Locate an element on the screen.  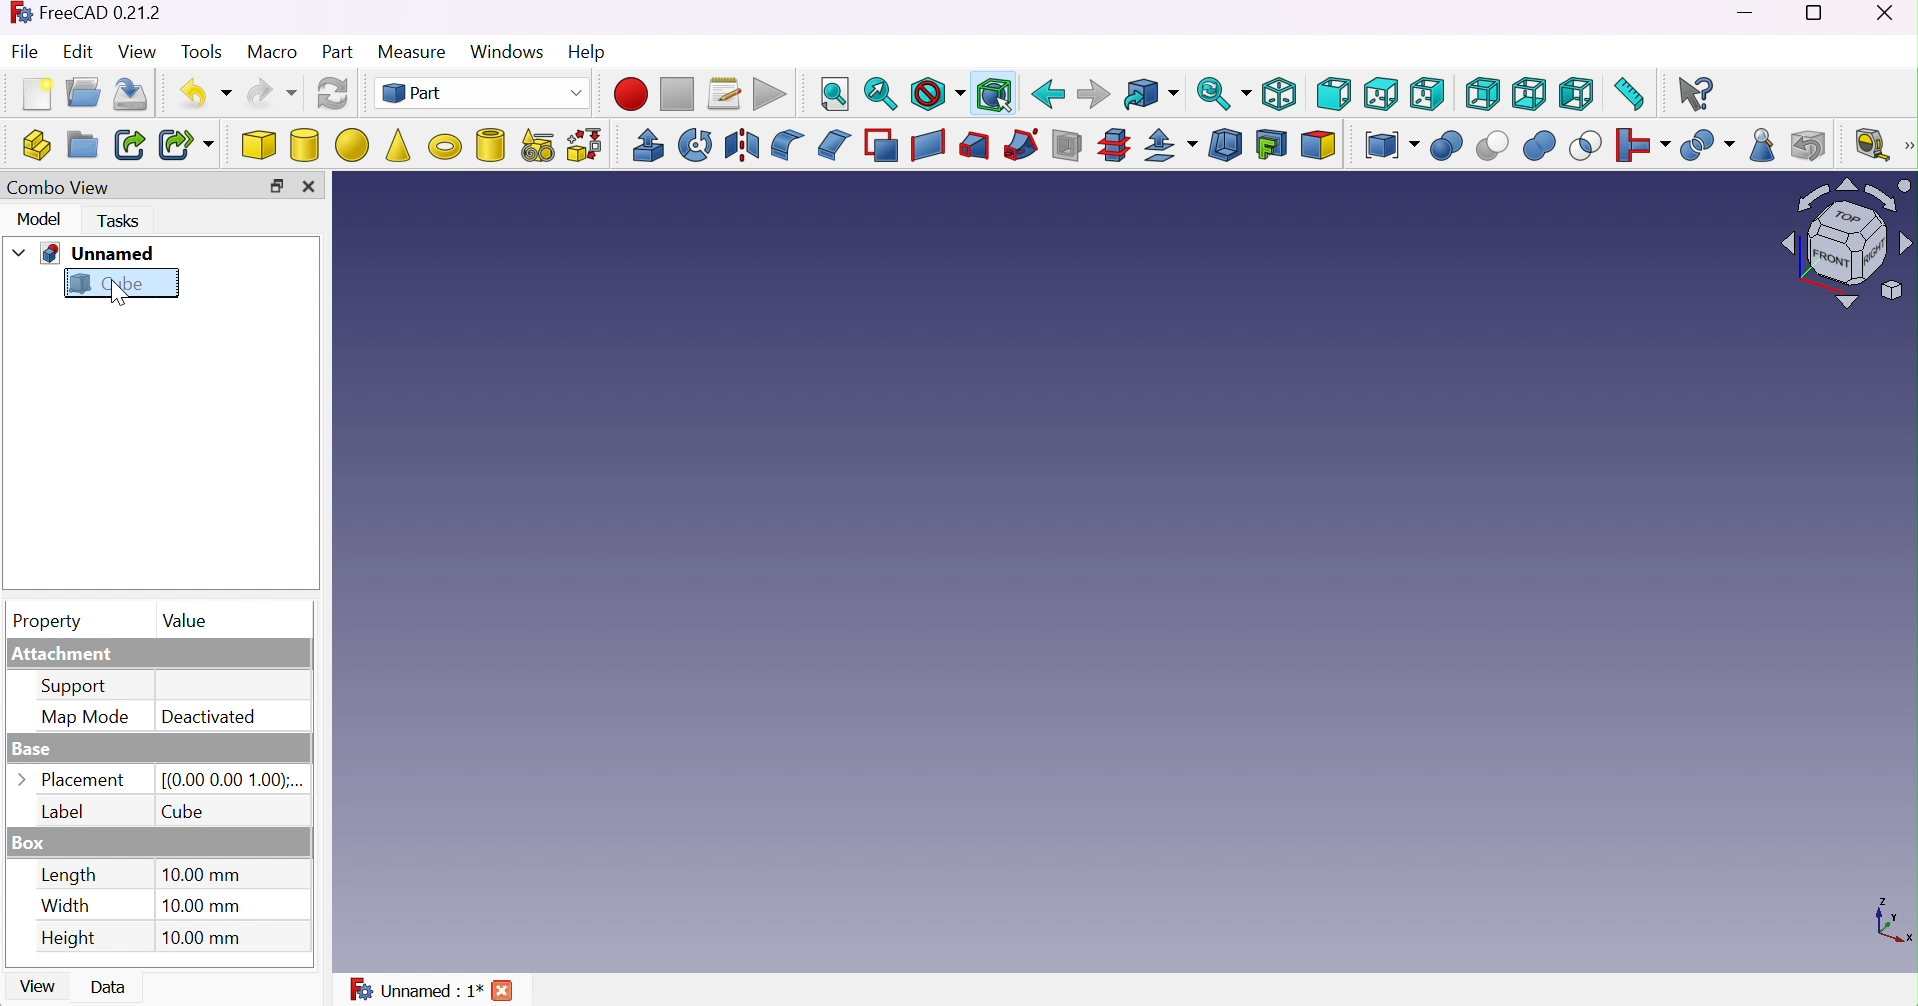
10.00 mm is located at coordinates (203, 874).